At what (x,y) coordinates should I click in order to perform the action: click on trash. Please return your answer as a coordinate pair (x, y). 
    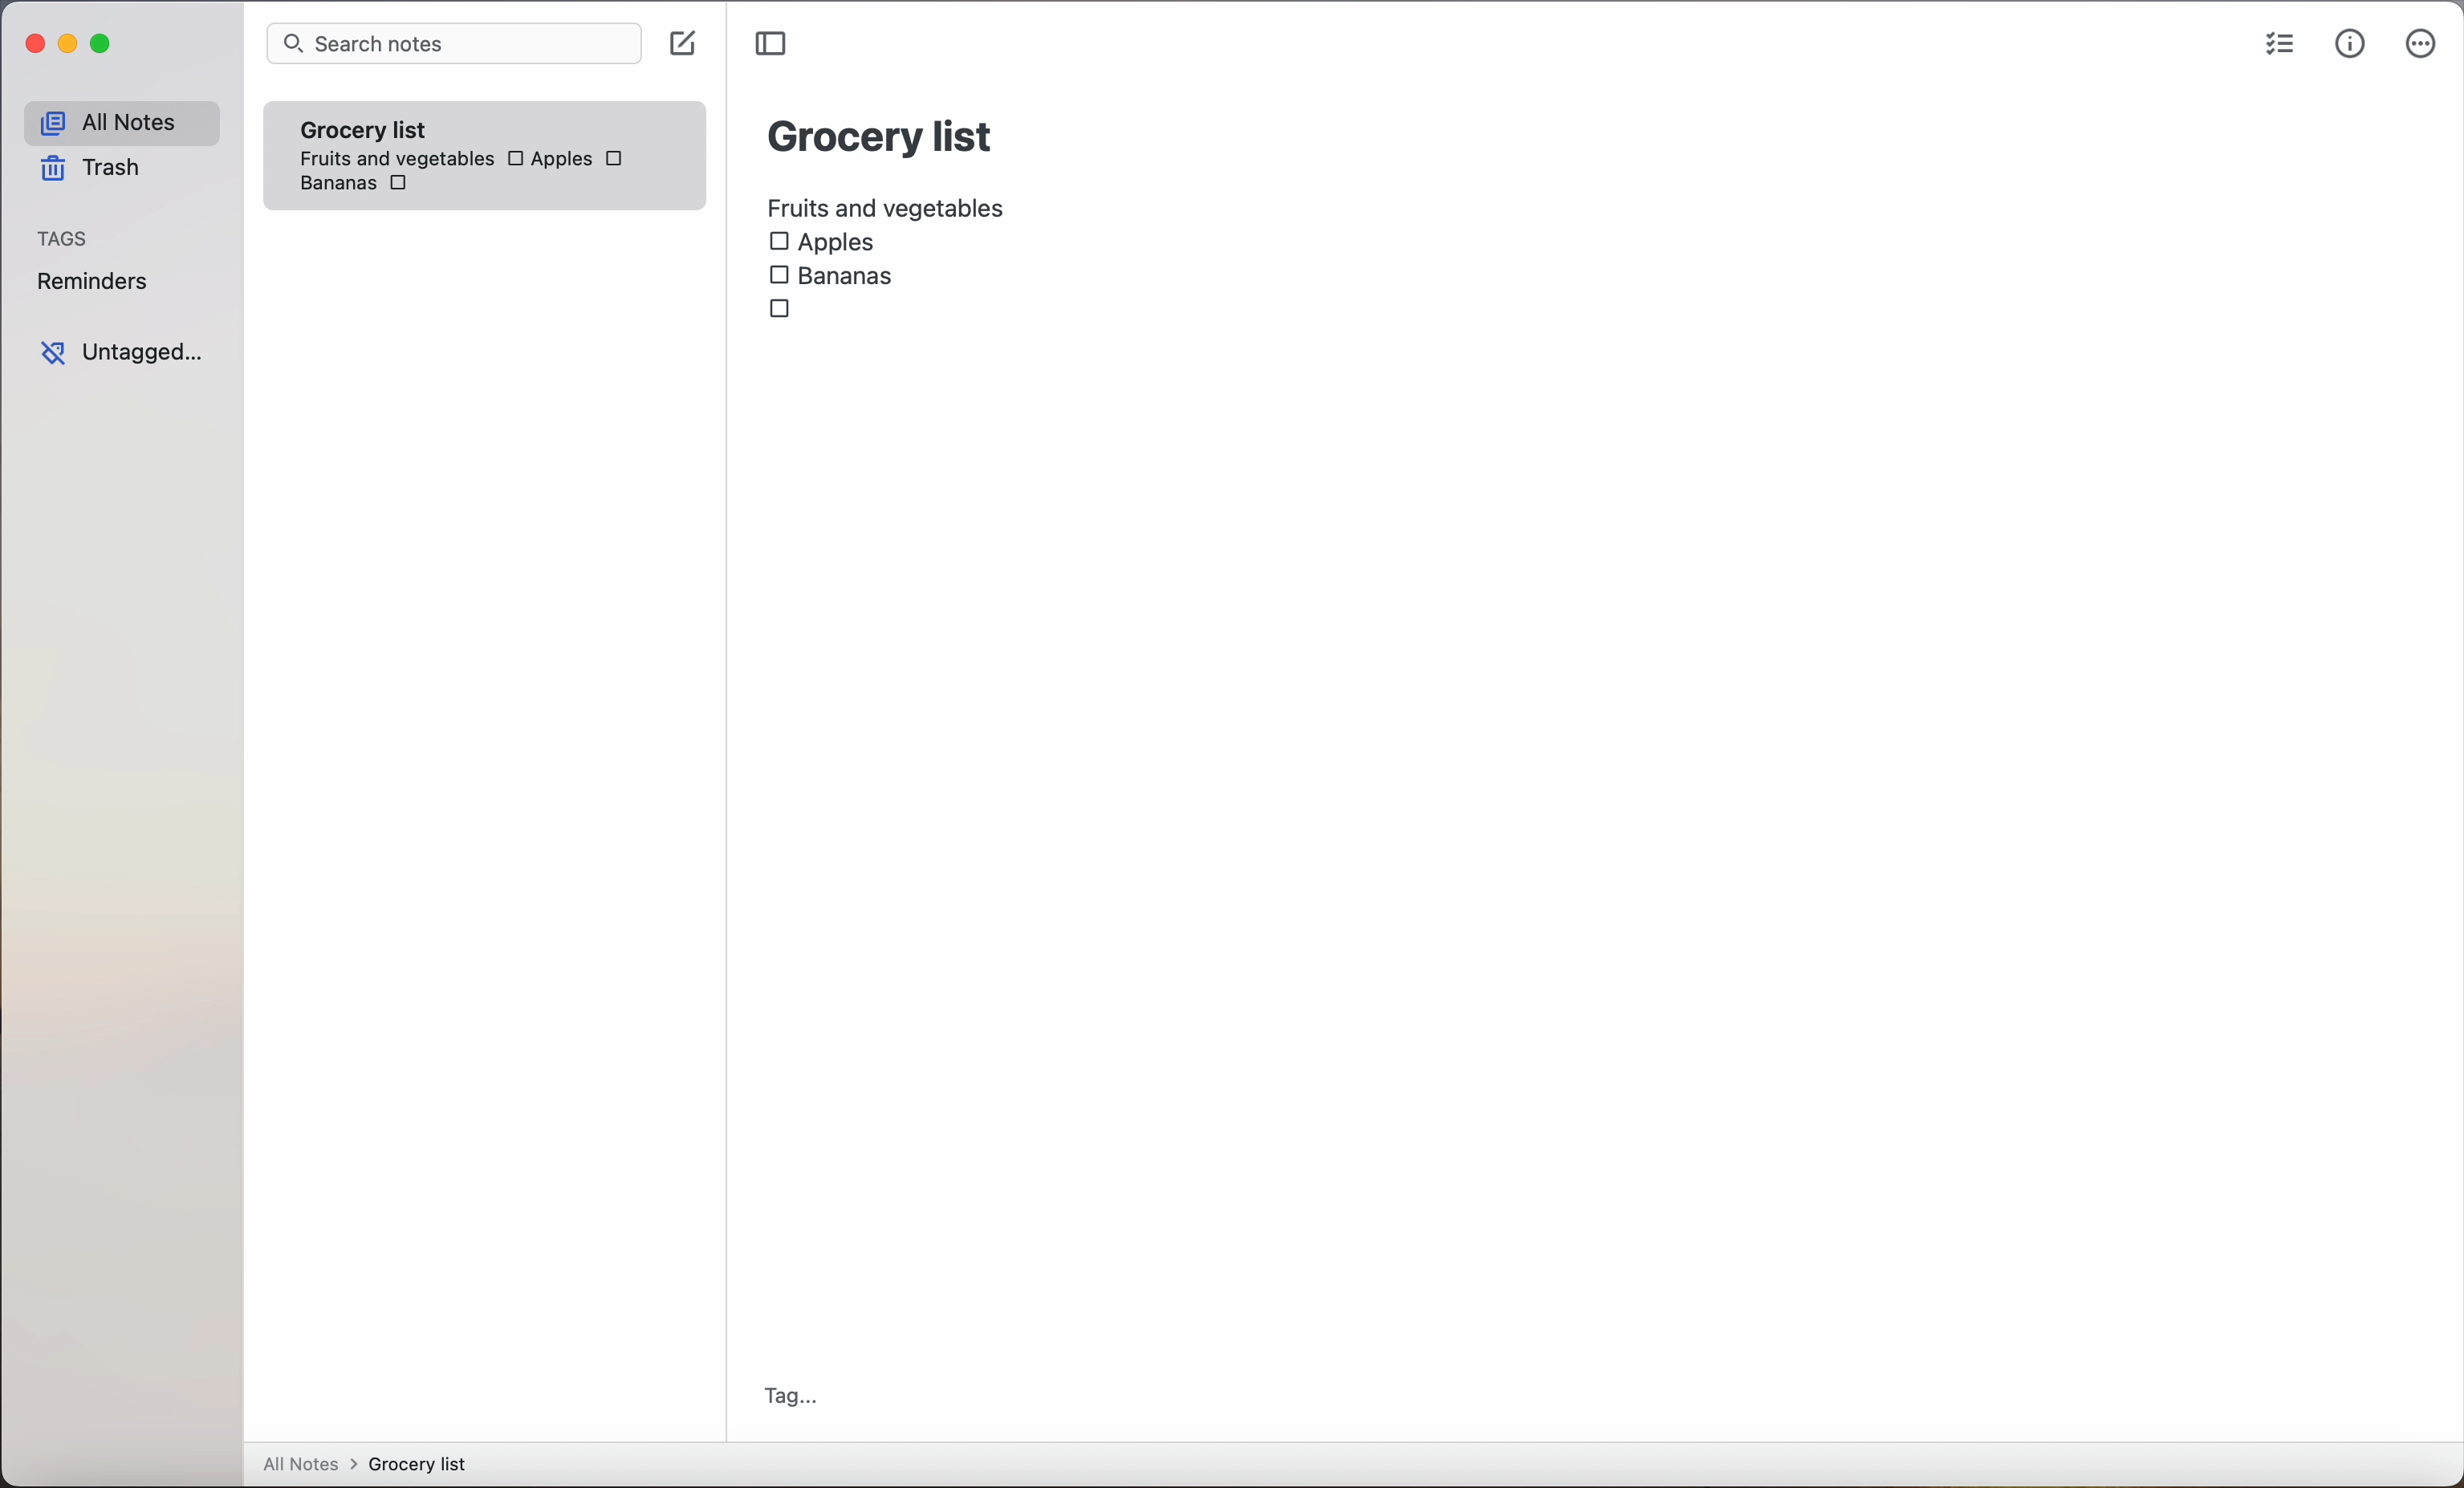
    Looking at the image, I should click on (88, 172).